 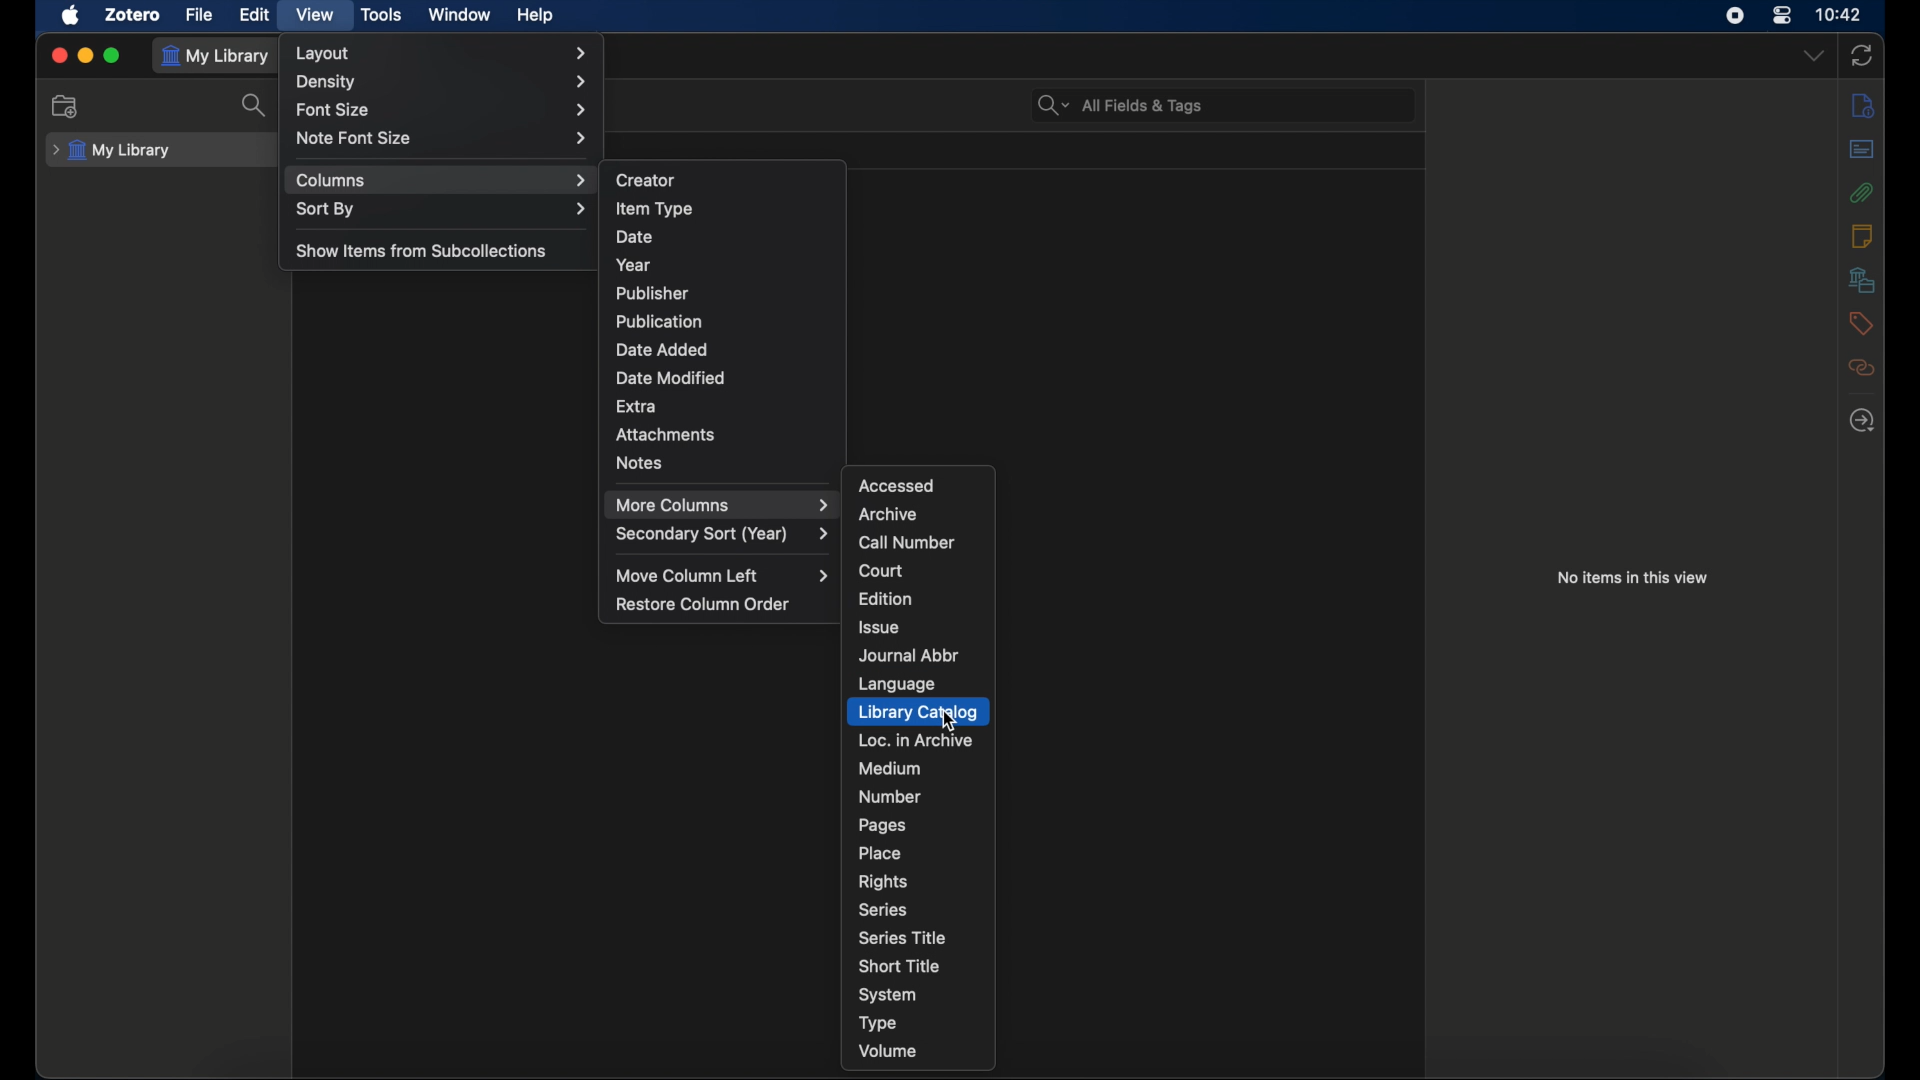 What do you see at coordinates (1862, 149) in the screenshot?
I see `abstract` at bounding box center [1862, 149].